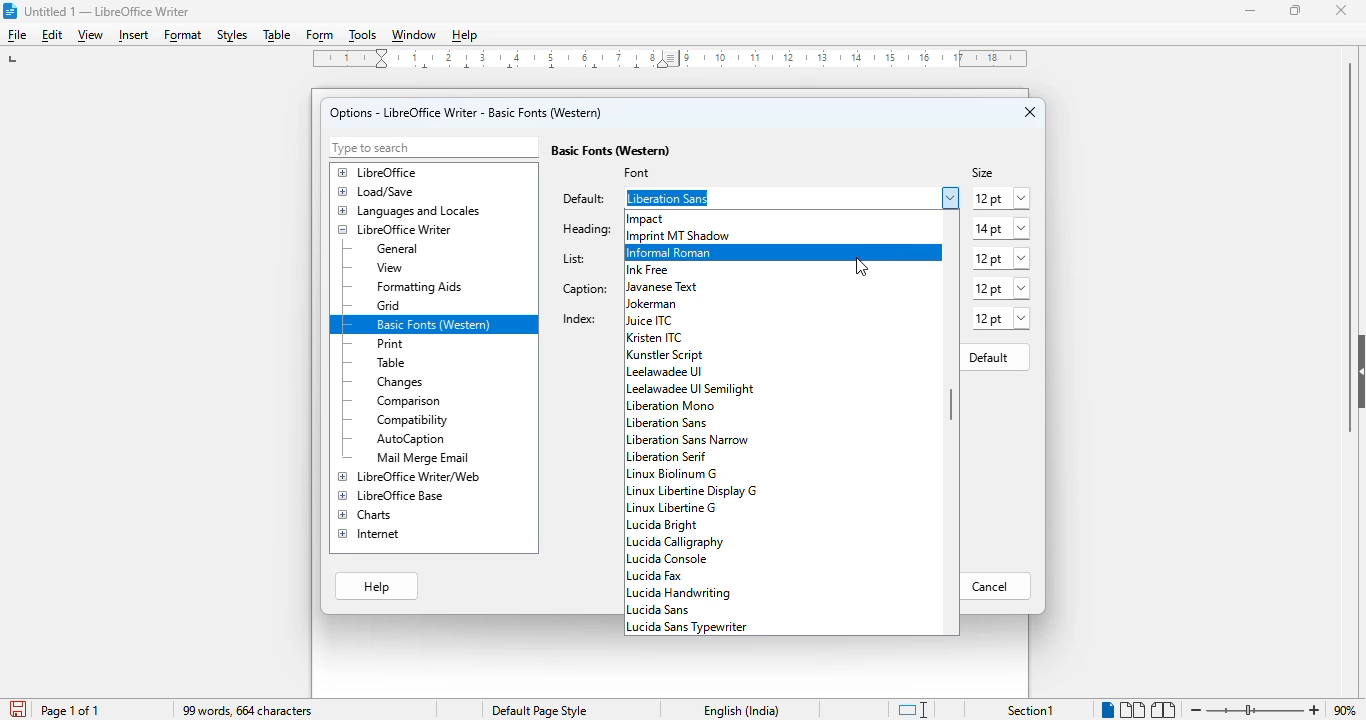 Image resolution: width=1366 pixels, height=720 pixels. I want to click on maximize, so click(1295, 10).